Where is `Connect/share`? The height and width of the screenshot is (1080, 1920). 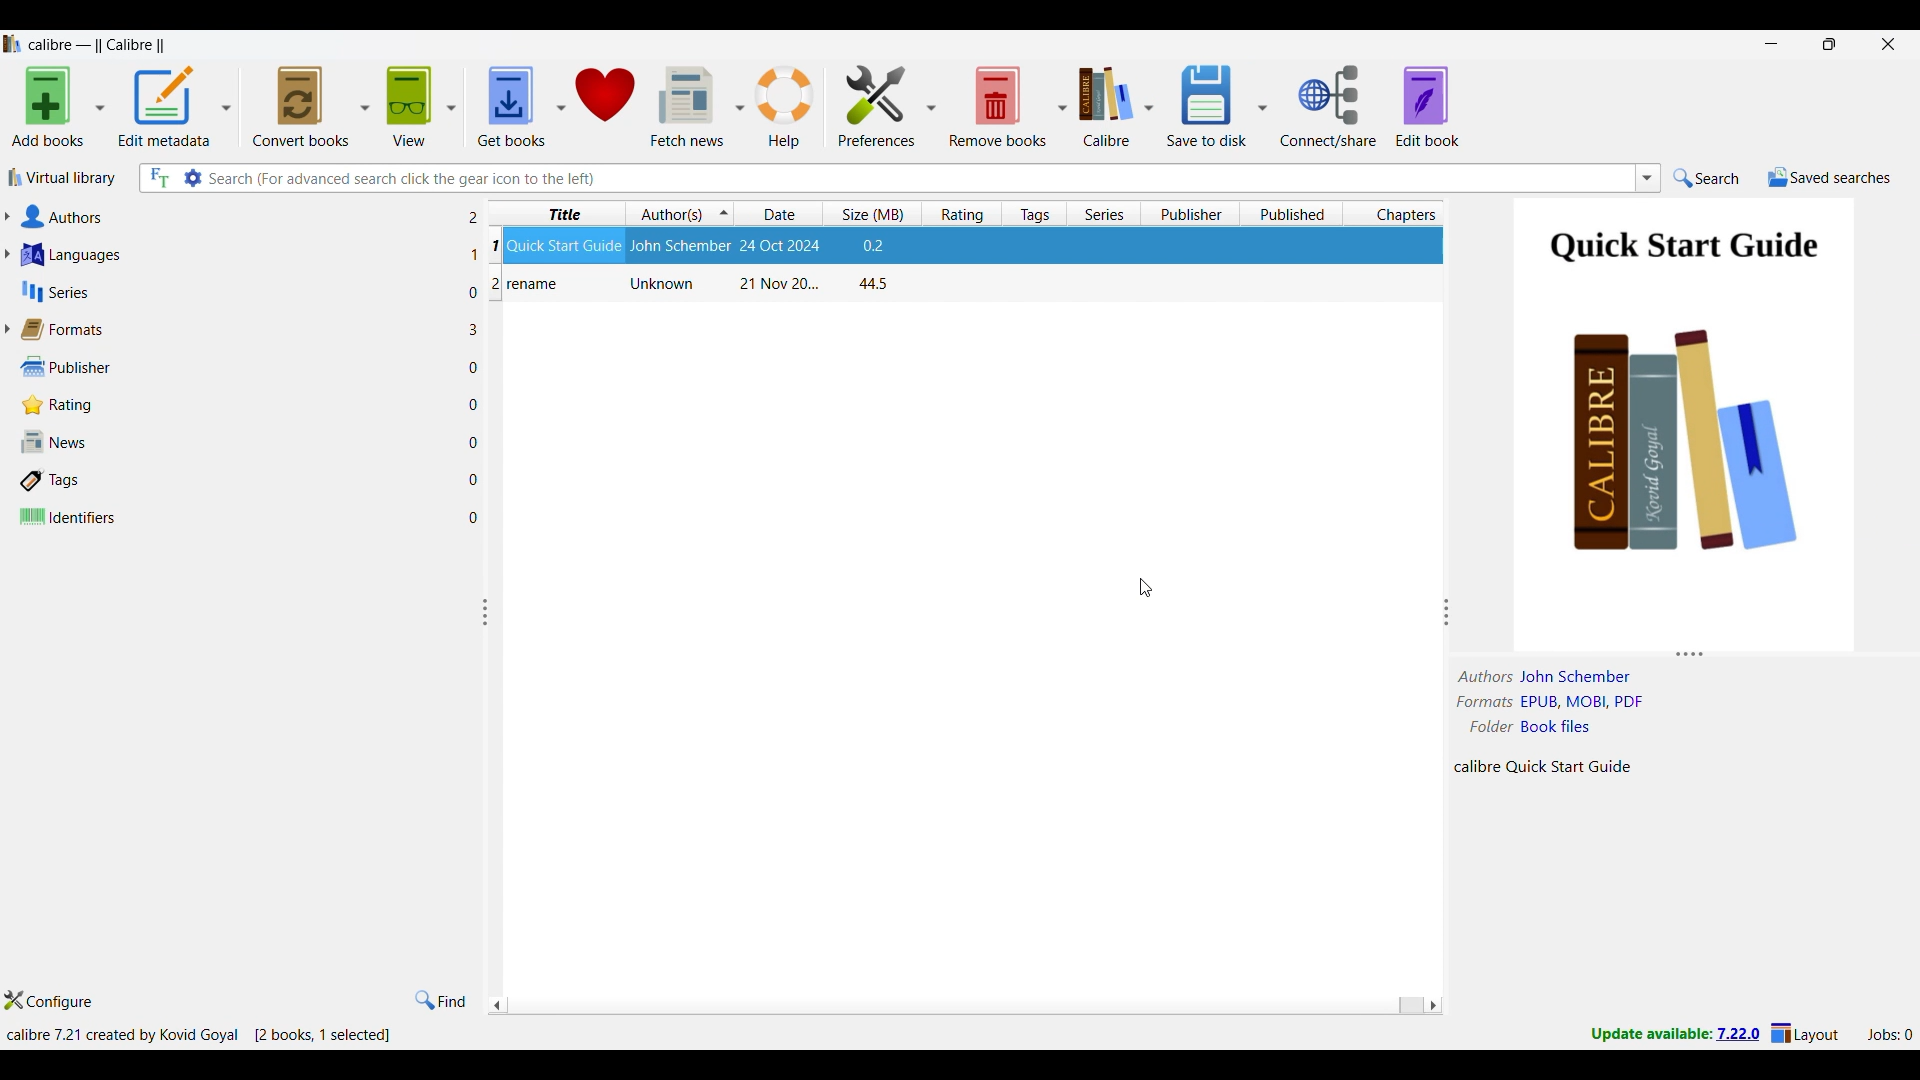 Connect/share is located at coordinates (1328, 106).